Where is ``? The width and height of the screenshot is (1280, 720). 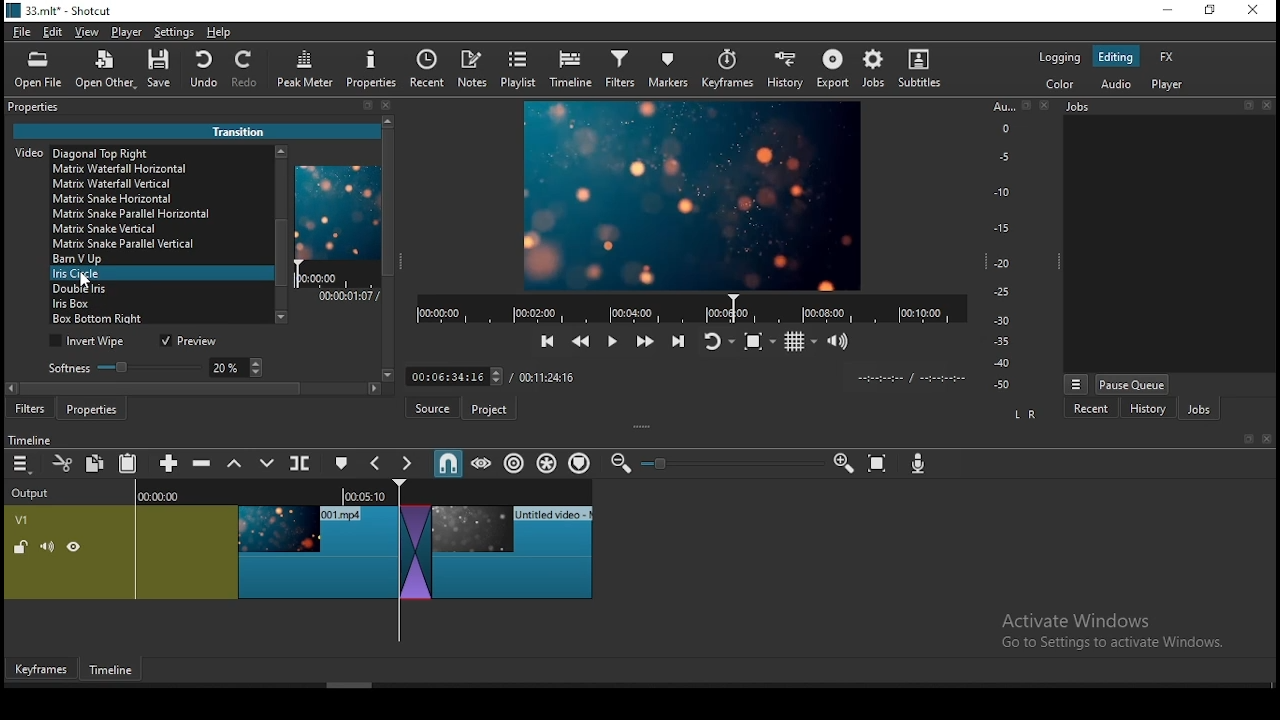  is located at coordinates (1025, 106).